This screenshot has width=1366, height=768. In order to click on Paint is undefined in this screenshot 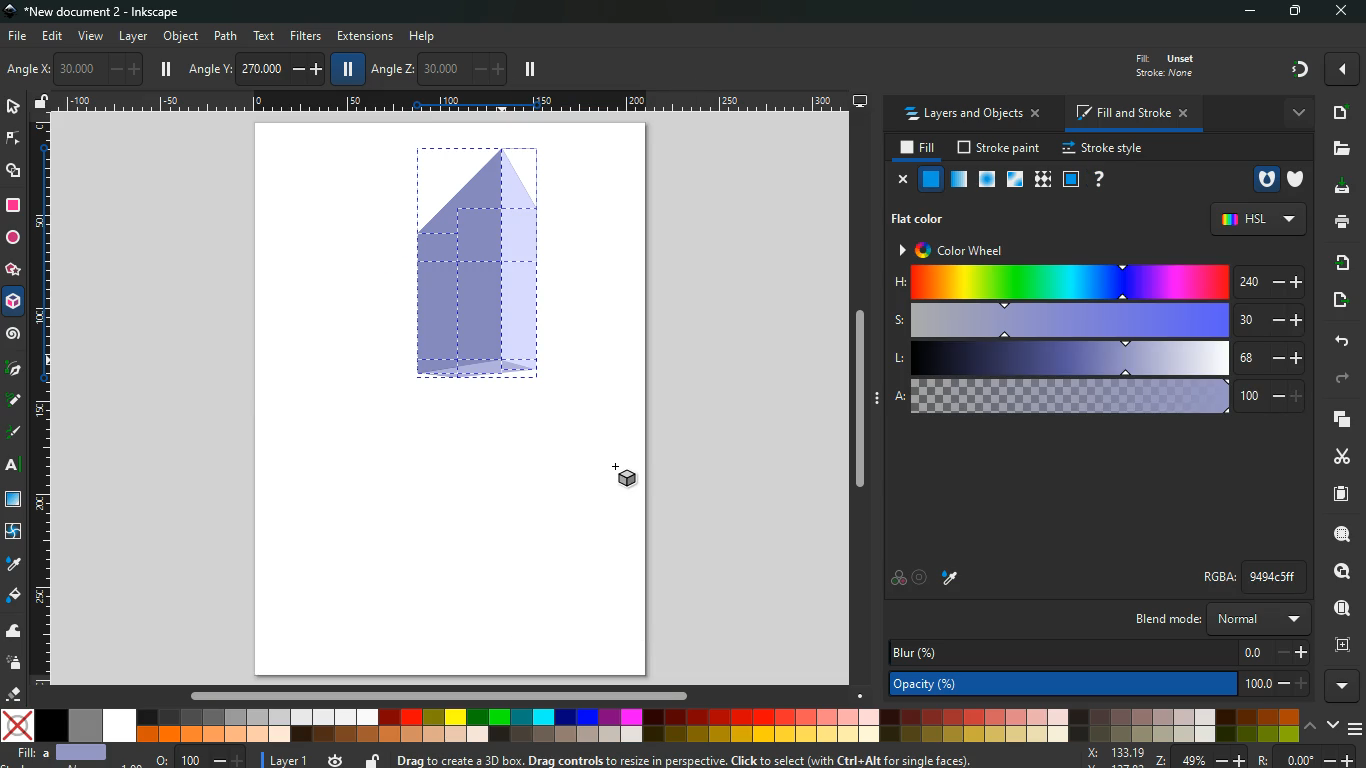, I will do `click(948, 205)`.